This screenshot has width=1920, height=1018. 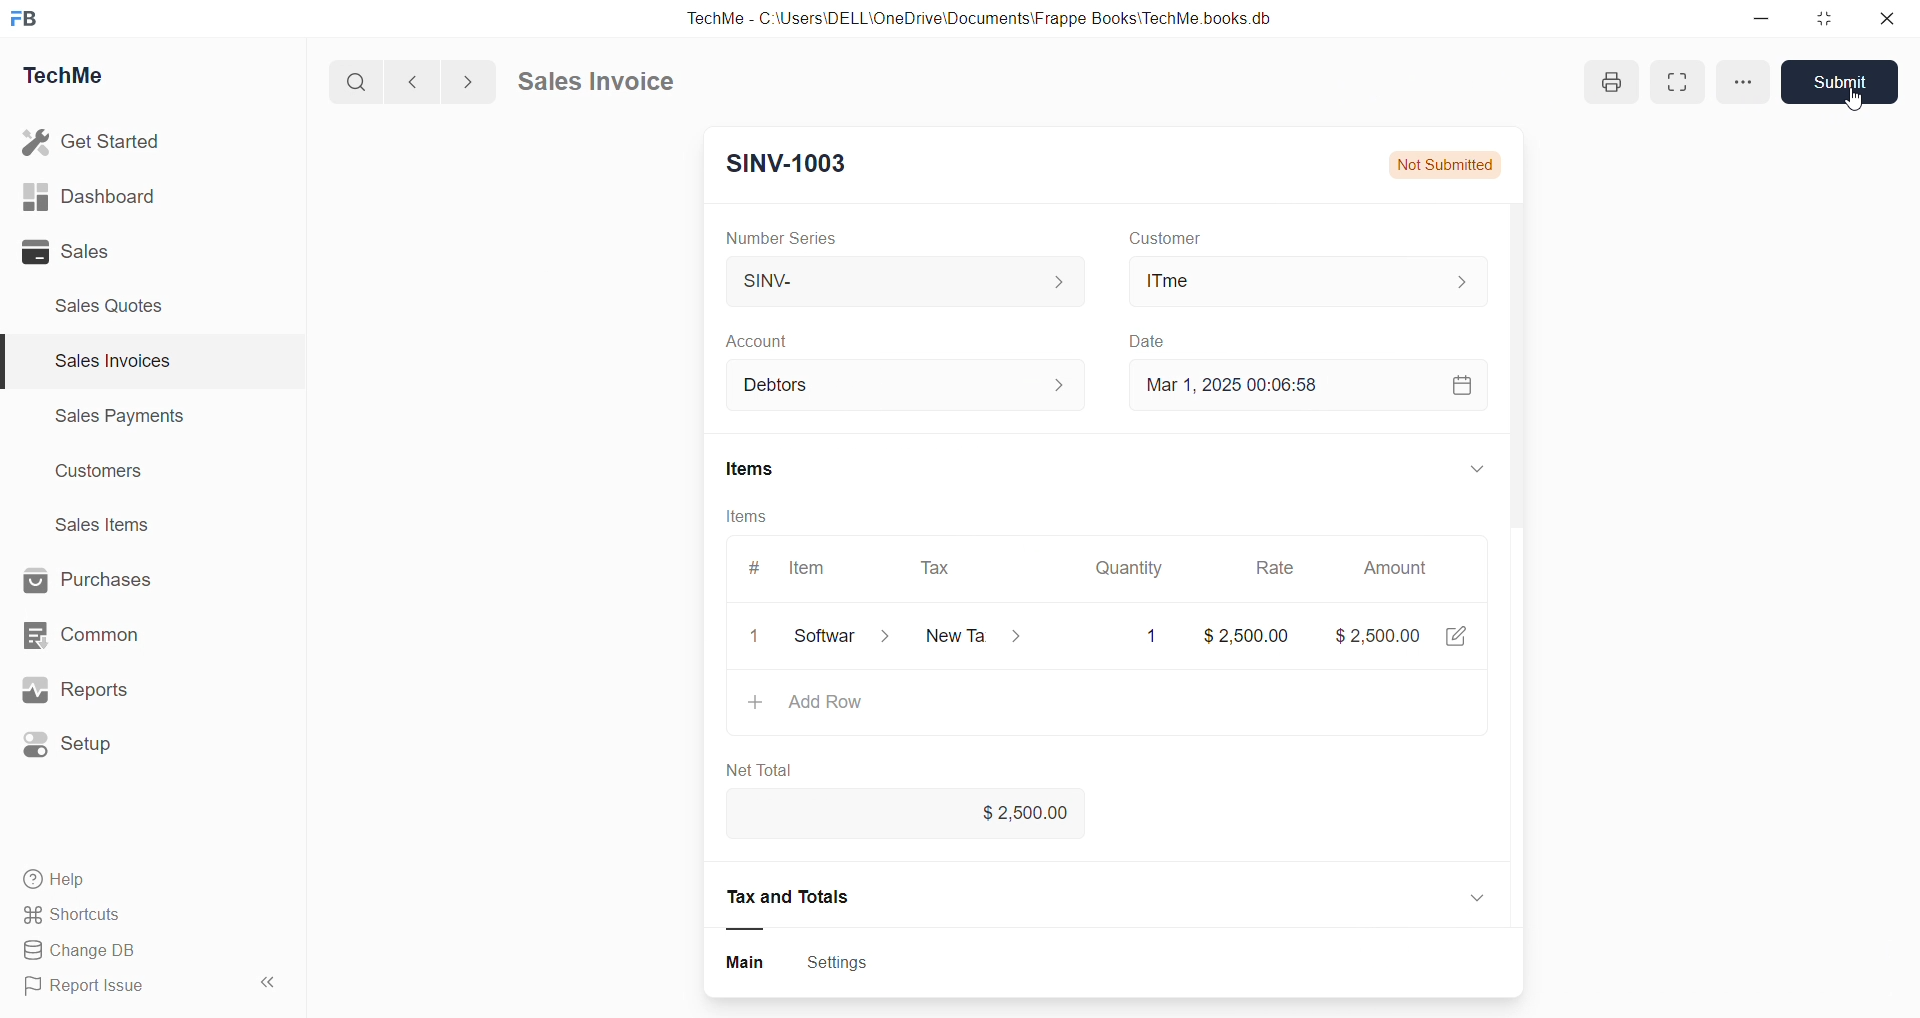 I want to click on NewTa >, so click(x=974, y=637).